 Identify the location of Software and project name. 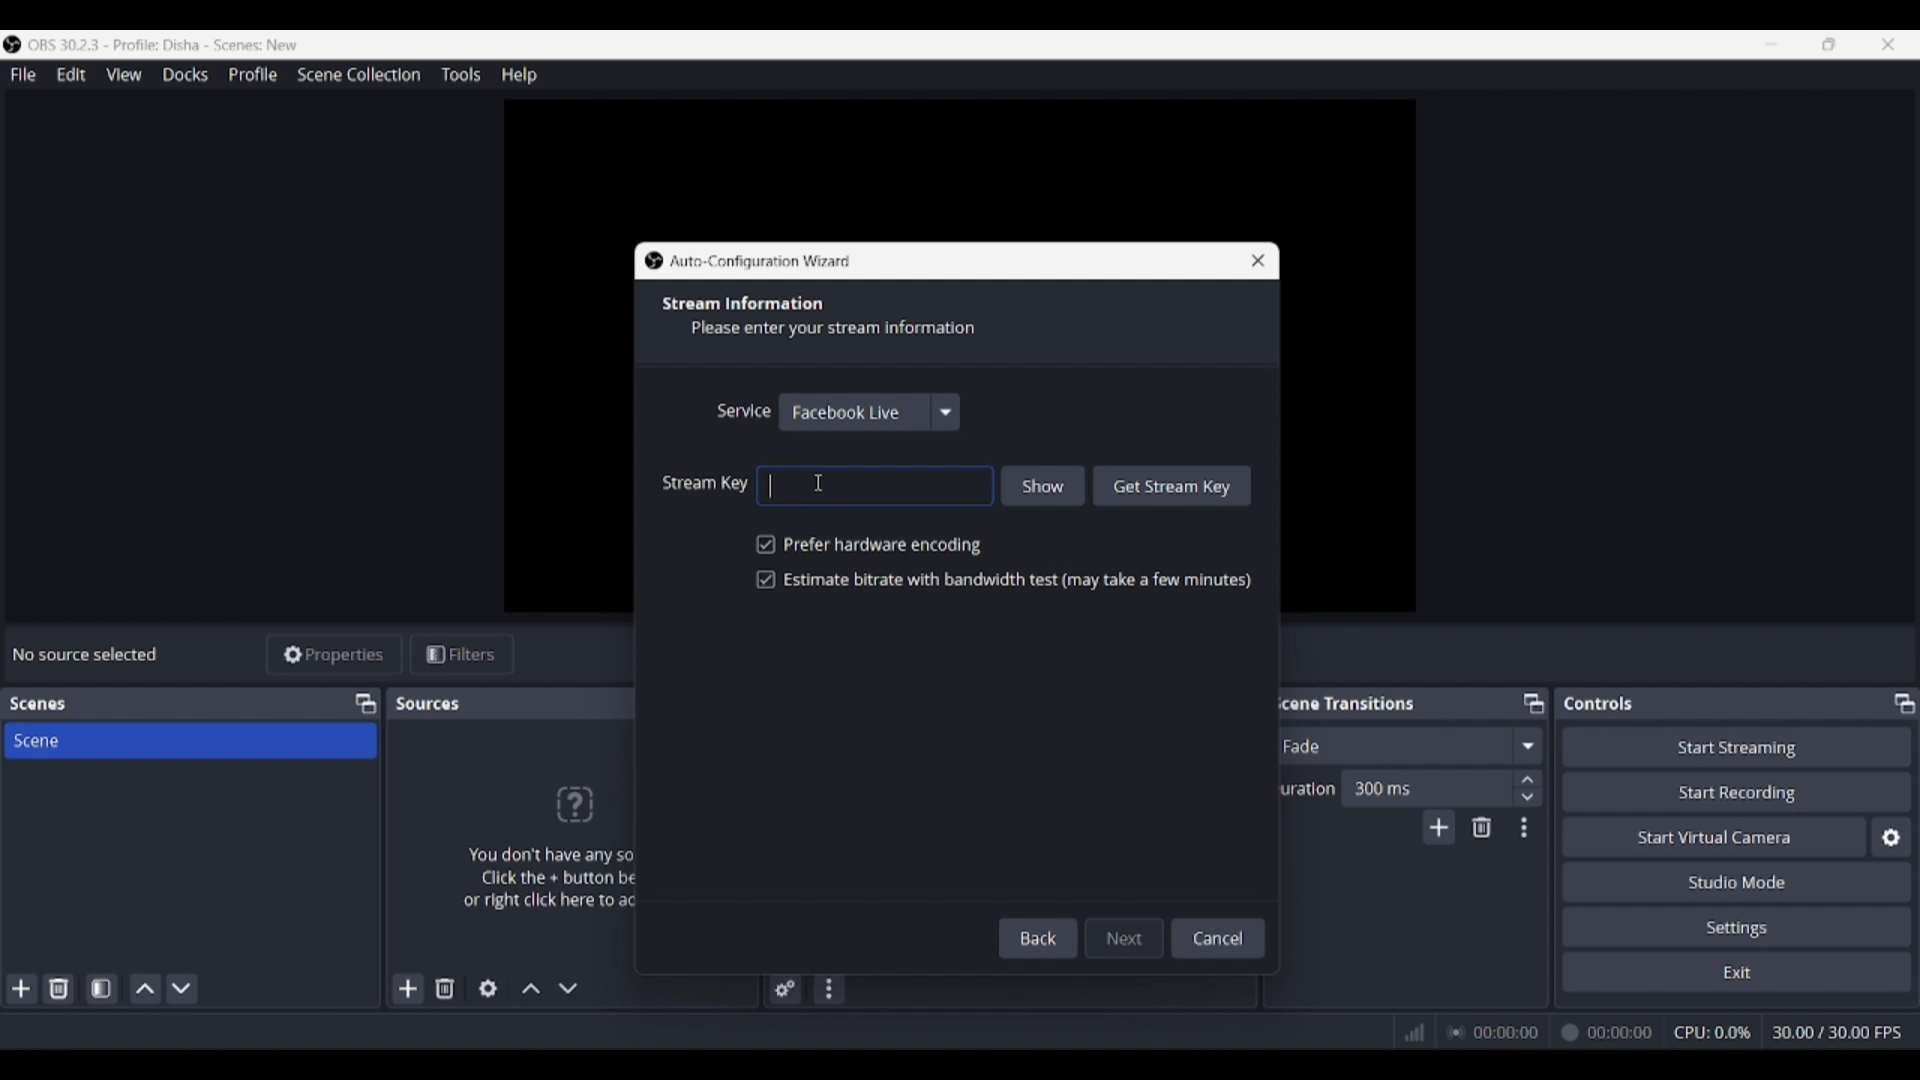
(172, 45).